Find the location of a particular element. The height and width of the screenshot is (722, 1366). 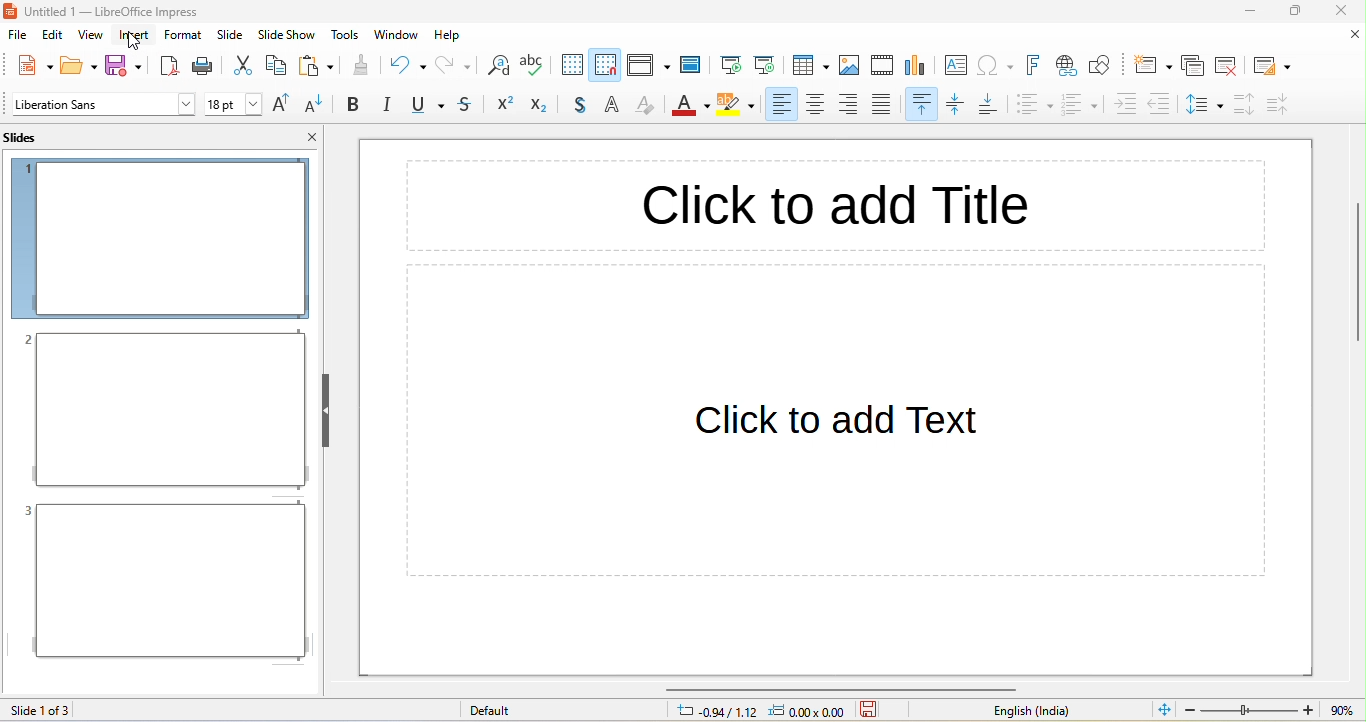

justified is located at coordinates (888, 105).